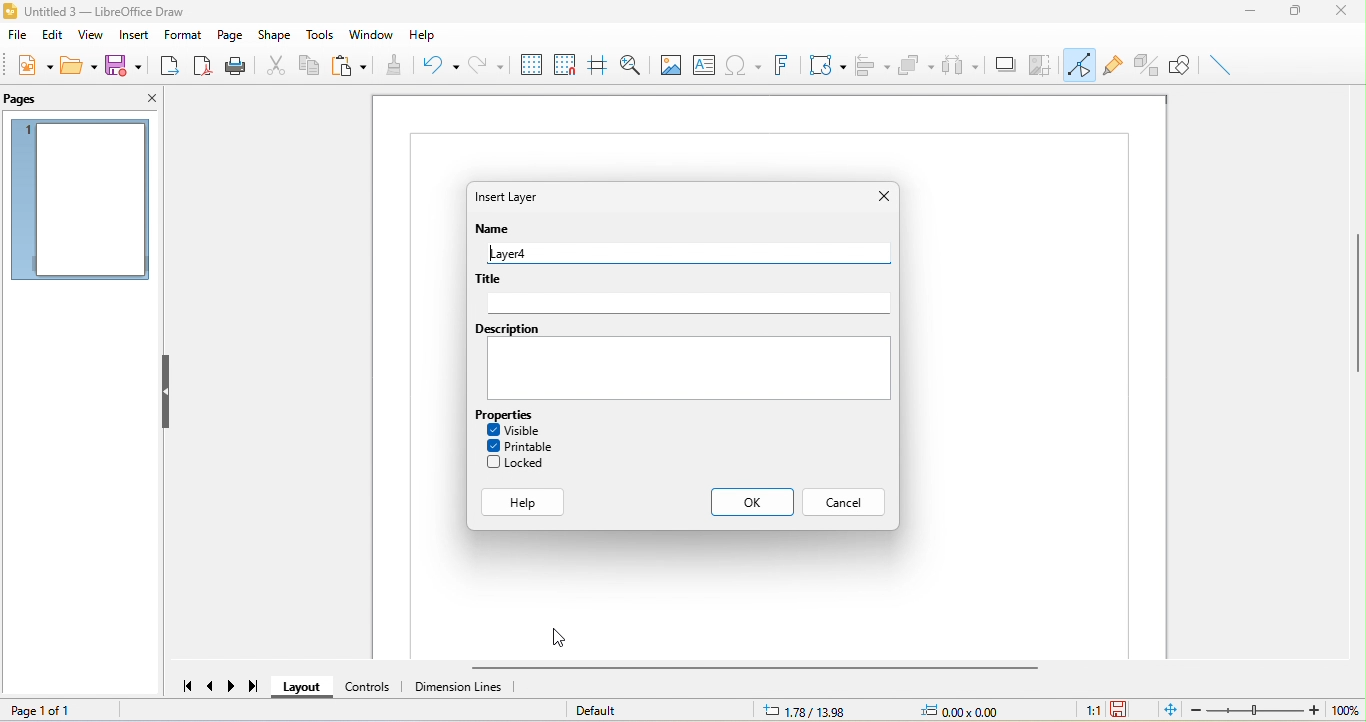 The height and width of the screenshot is (722, 1366). I want to click on Cursor, so click(558, 634).